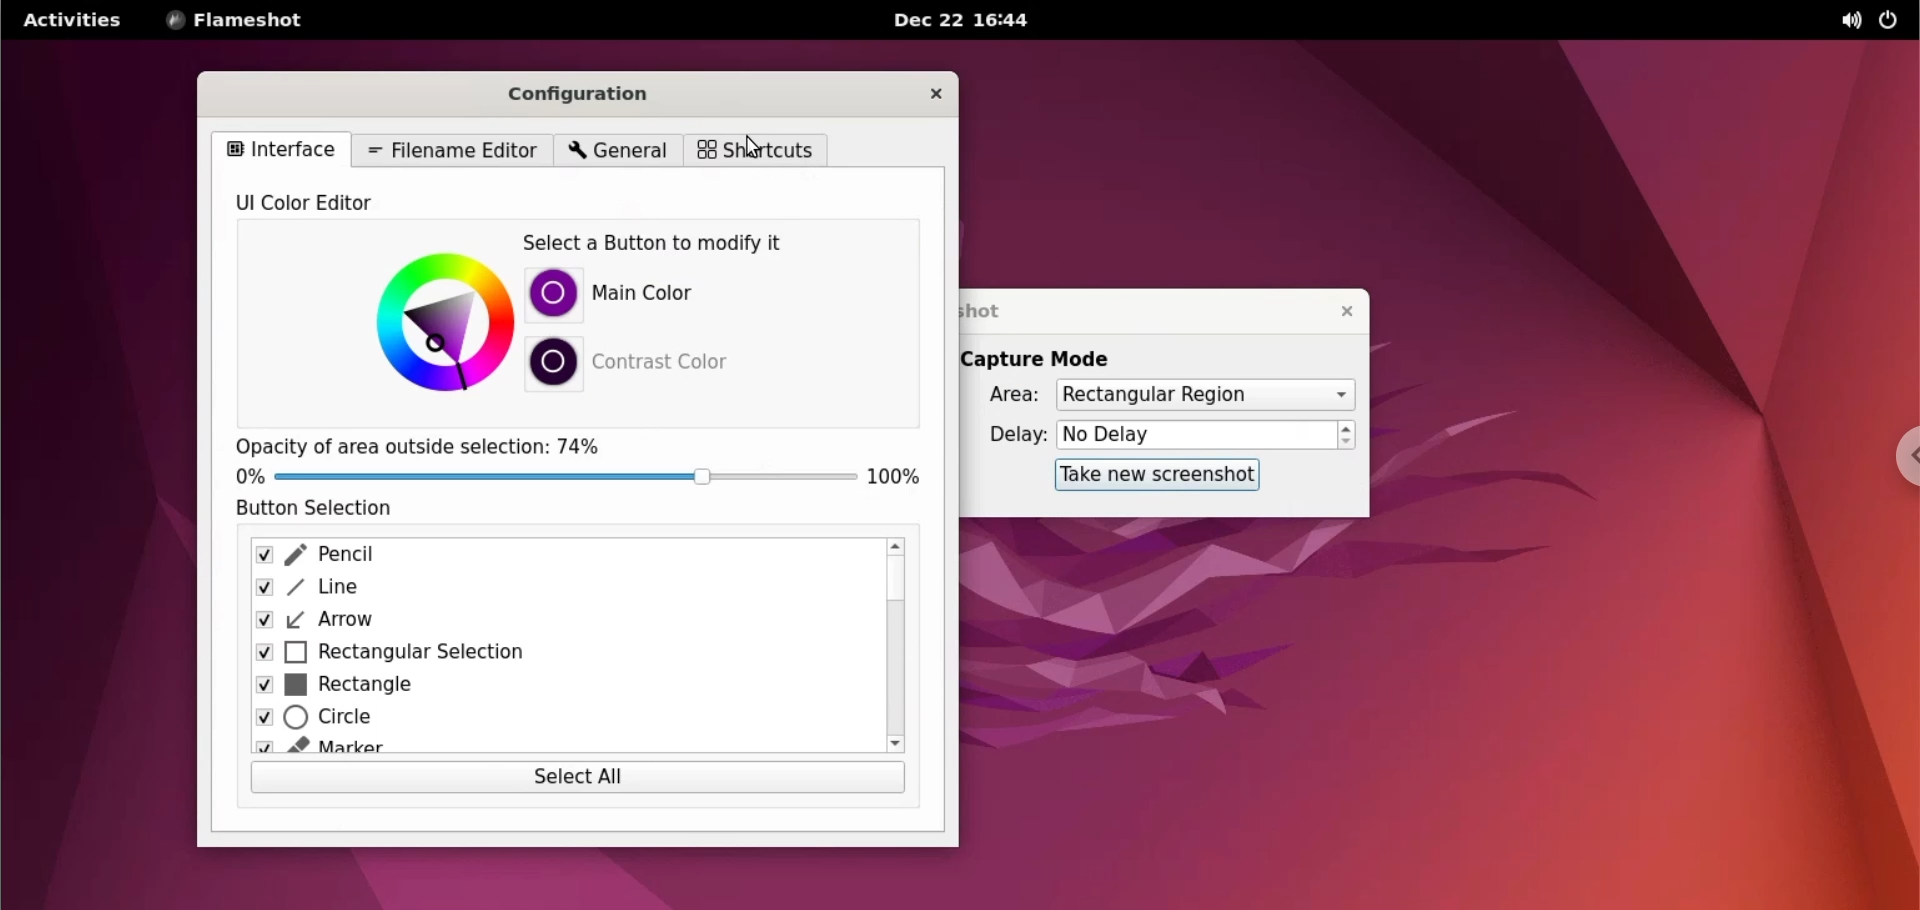 This screenshot has width=1920, height=910. I want to click on 100% , so click(896, 475).